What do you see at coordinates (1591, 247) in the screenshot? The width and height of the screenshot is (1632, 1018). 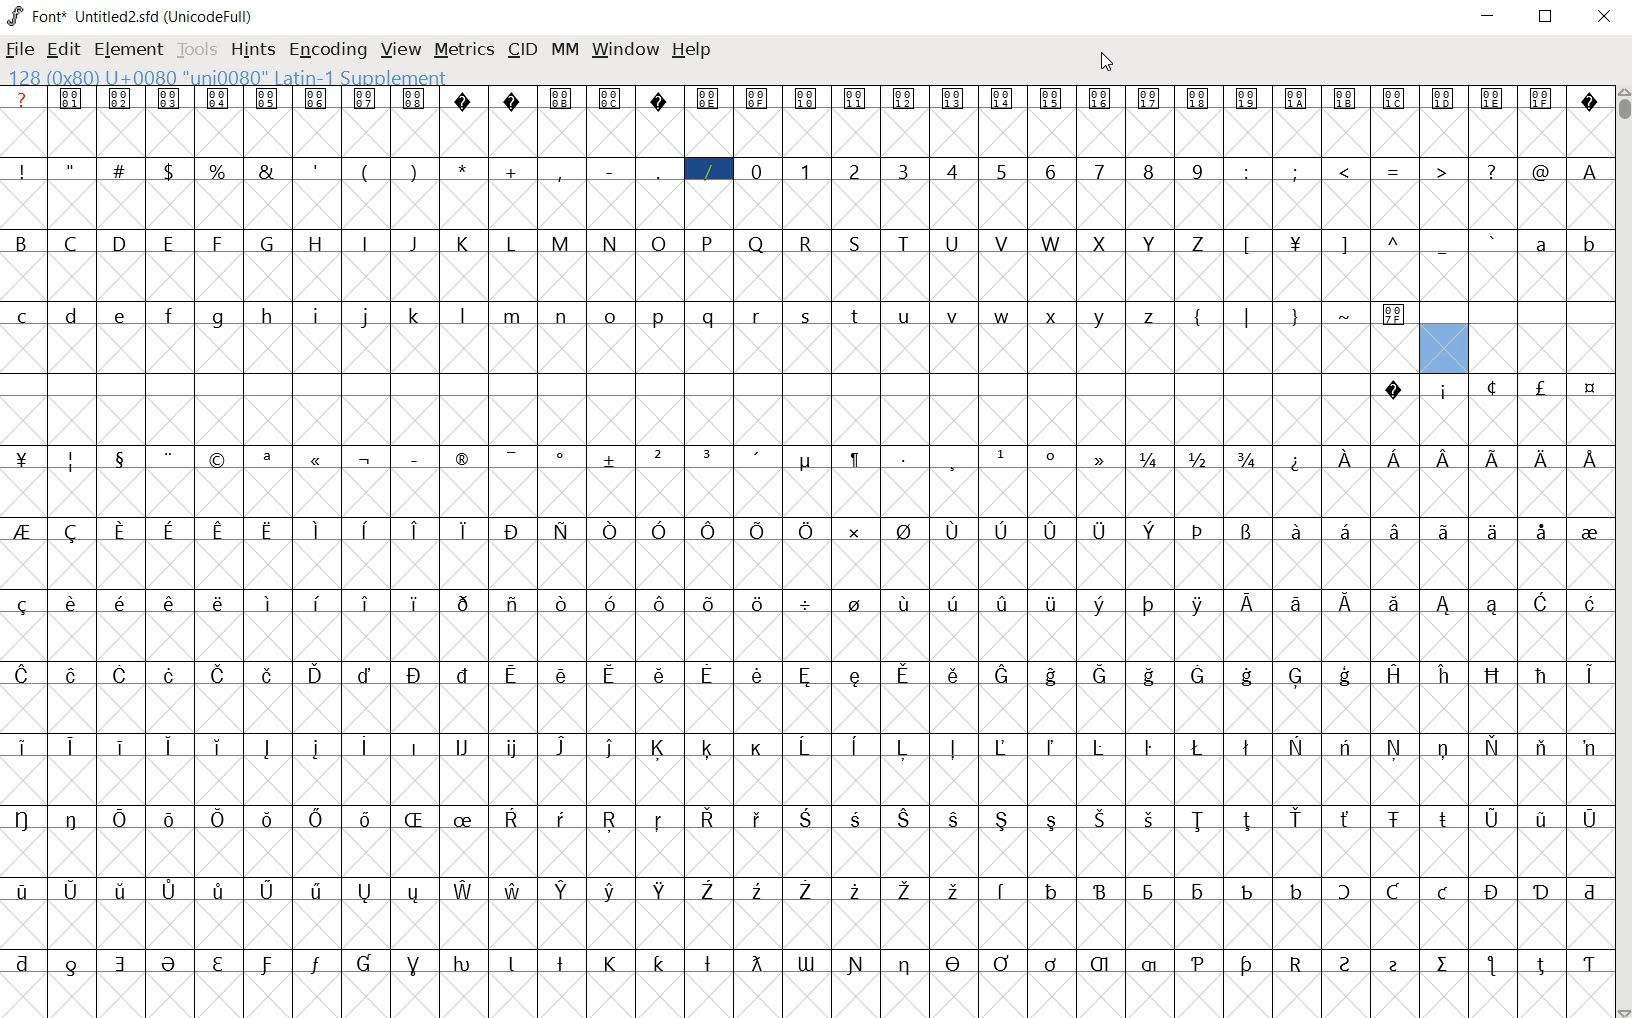 I see `glyph` at bounding box center [1591, 247].